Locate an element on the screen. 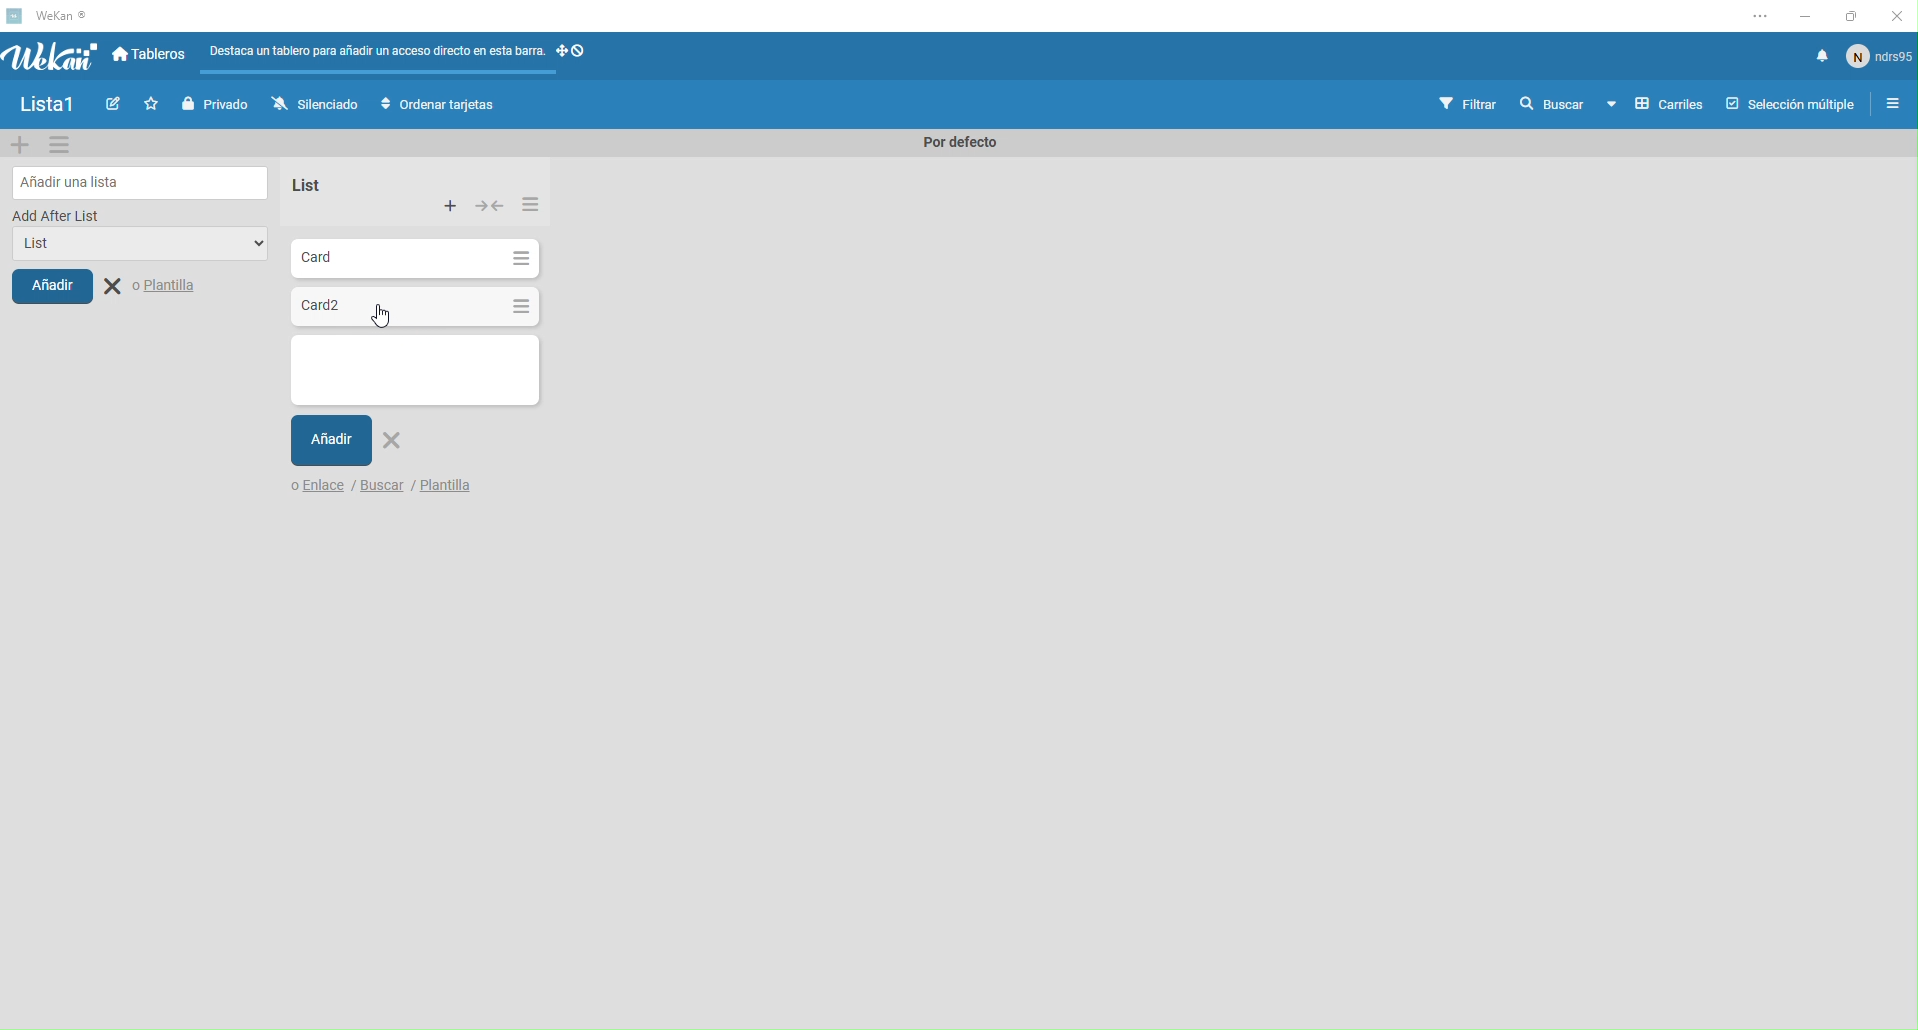 Image resolution: width=1918 pixels, height=1030 pixels. usuario is located at coordinates (1880, 61).